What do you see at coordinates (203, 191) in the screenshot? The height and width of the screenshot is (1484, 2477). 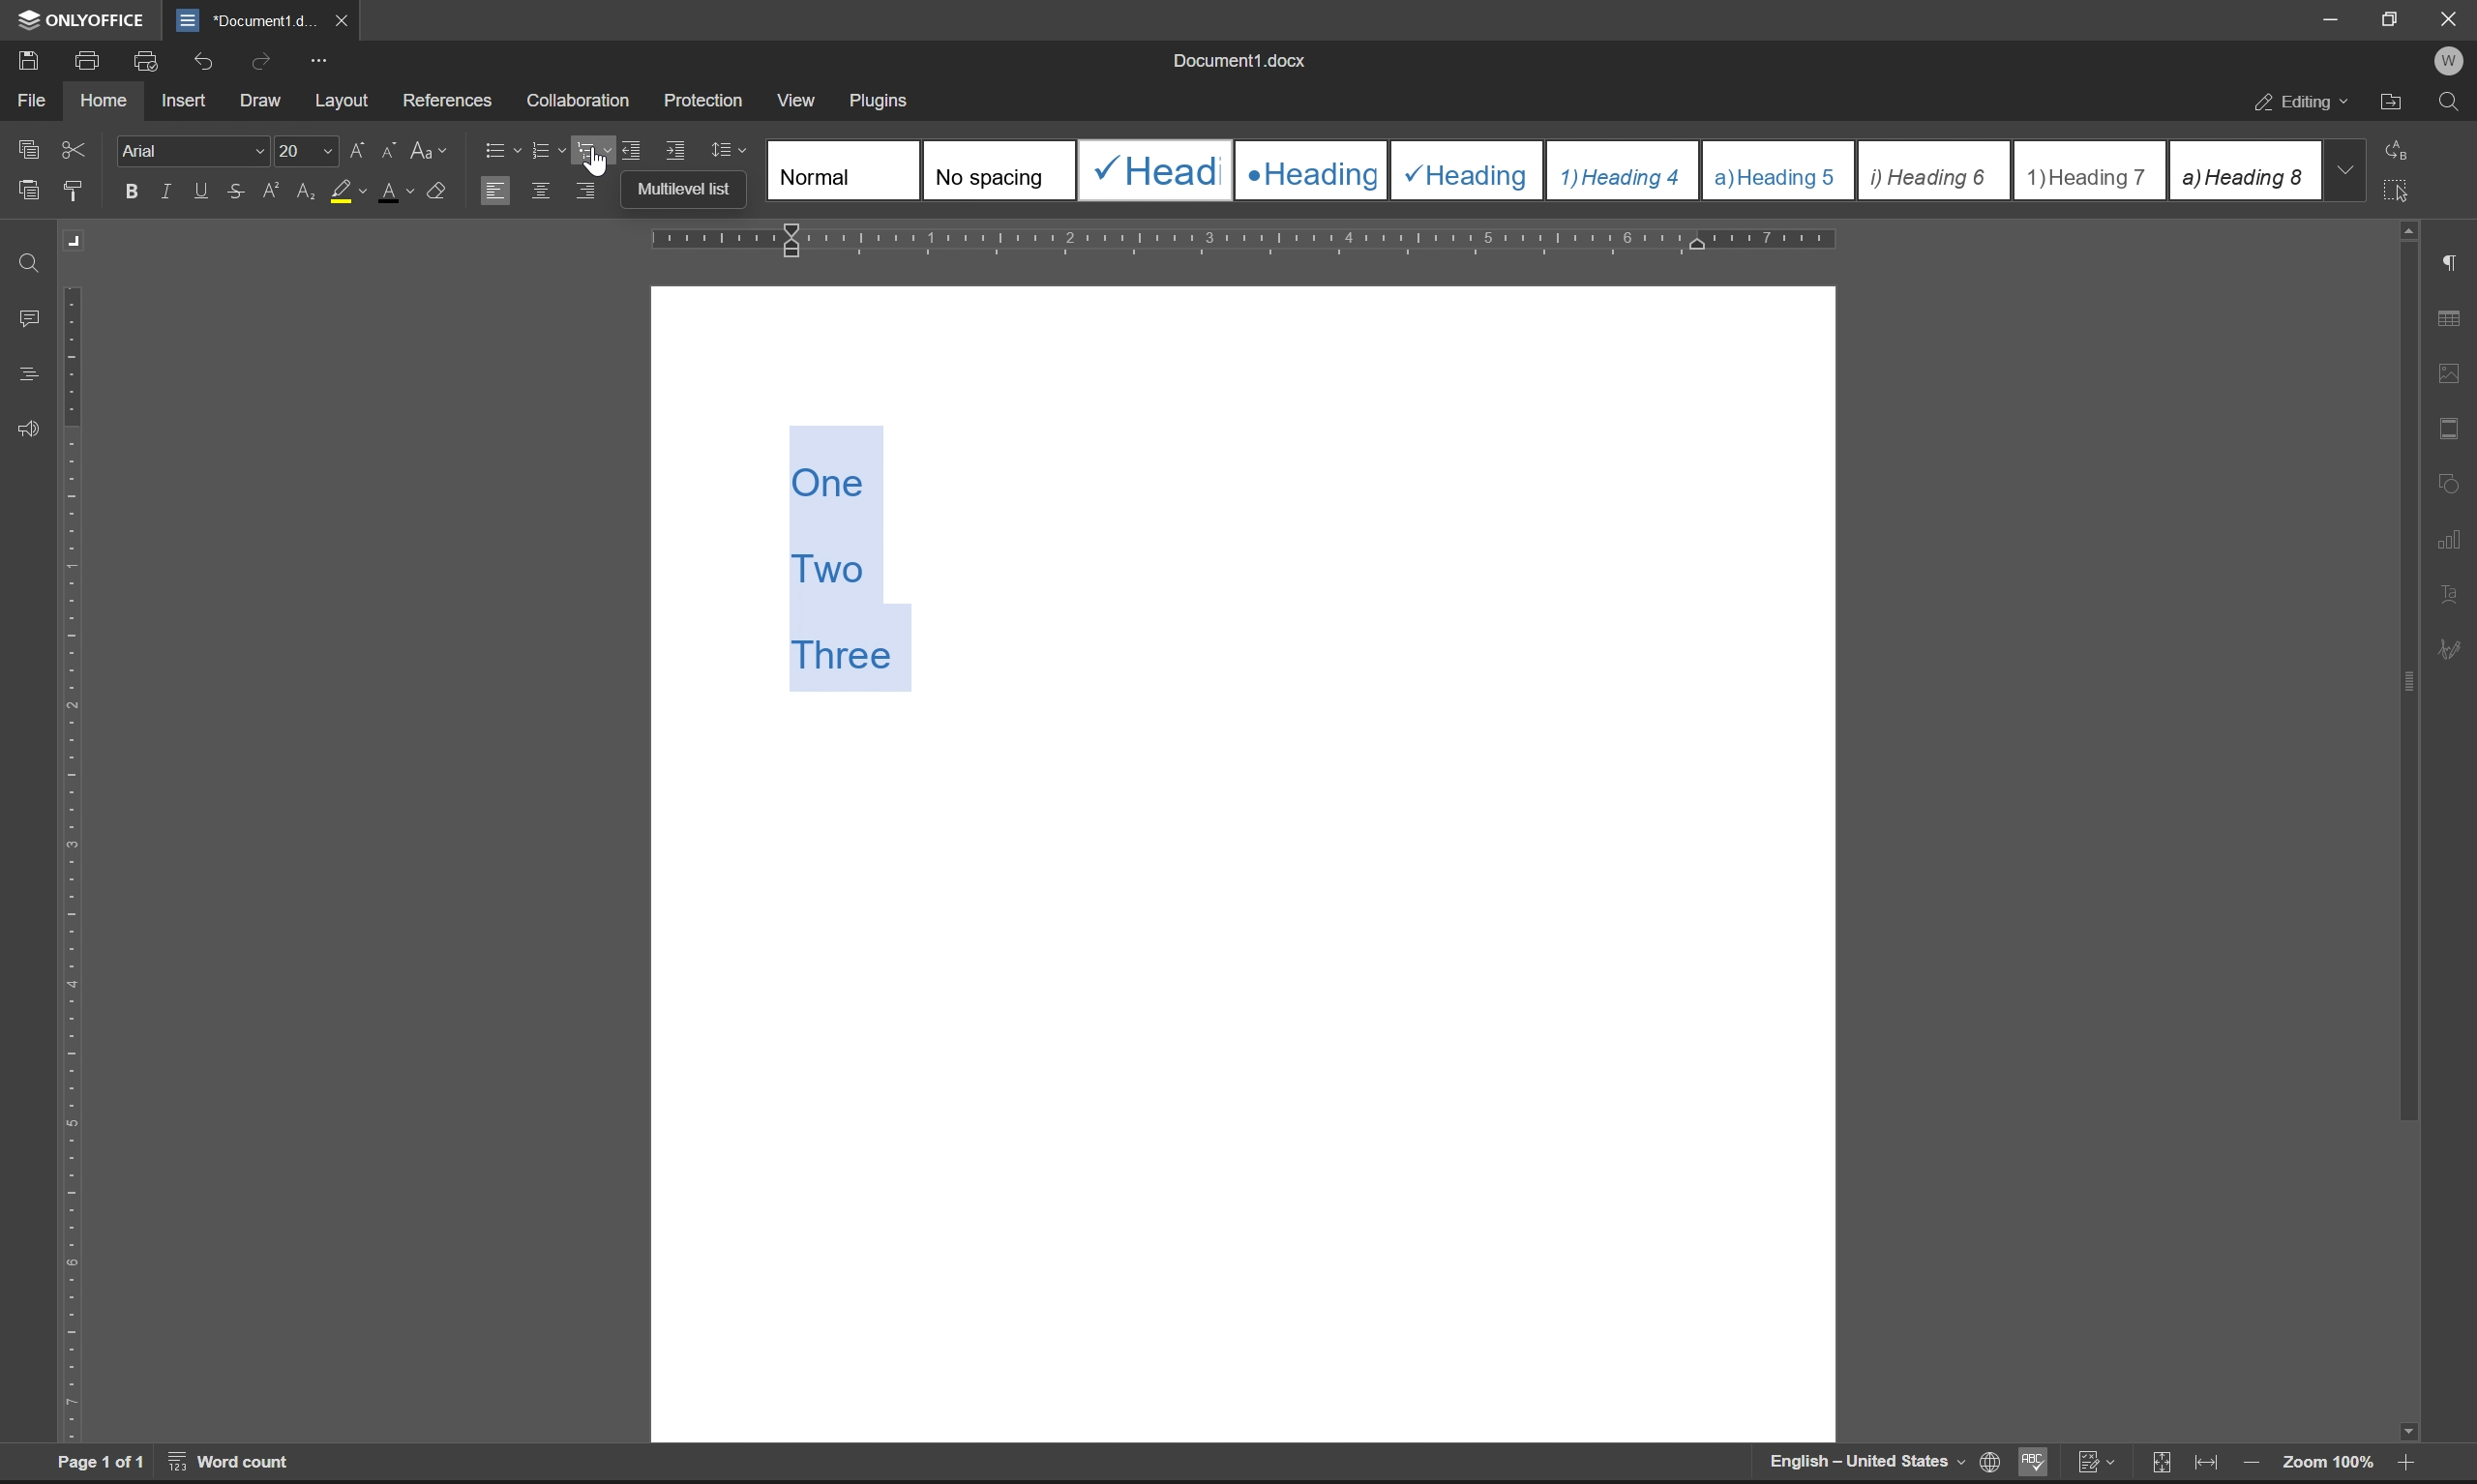 I see `underline` at bounding box center [203, 191].